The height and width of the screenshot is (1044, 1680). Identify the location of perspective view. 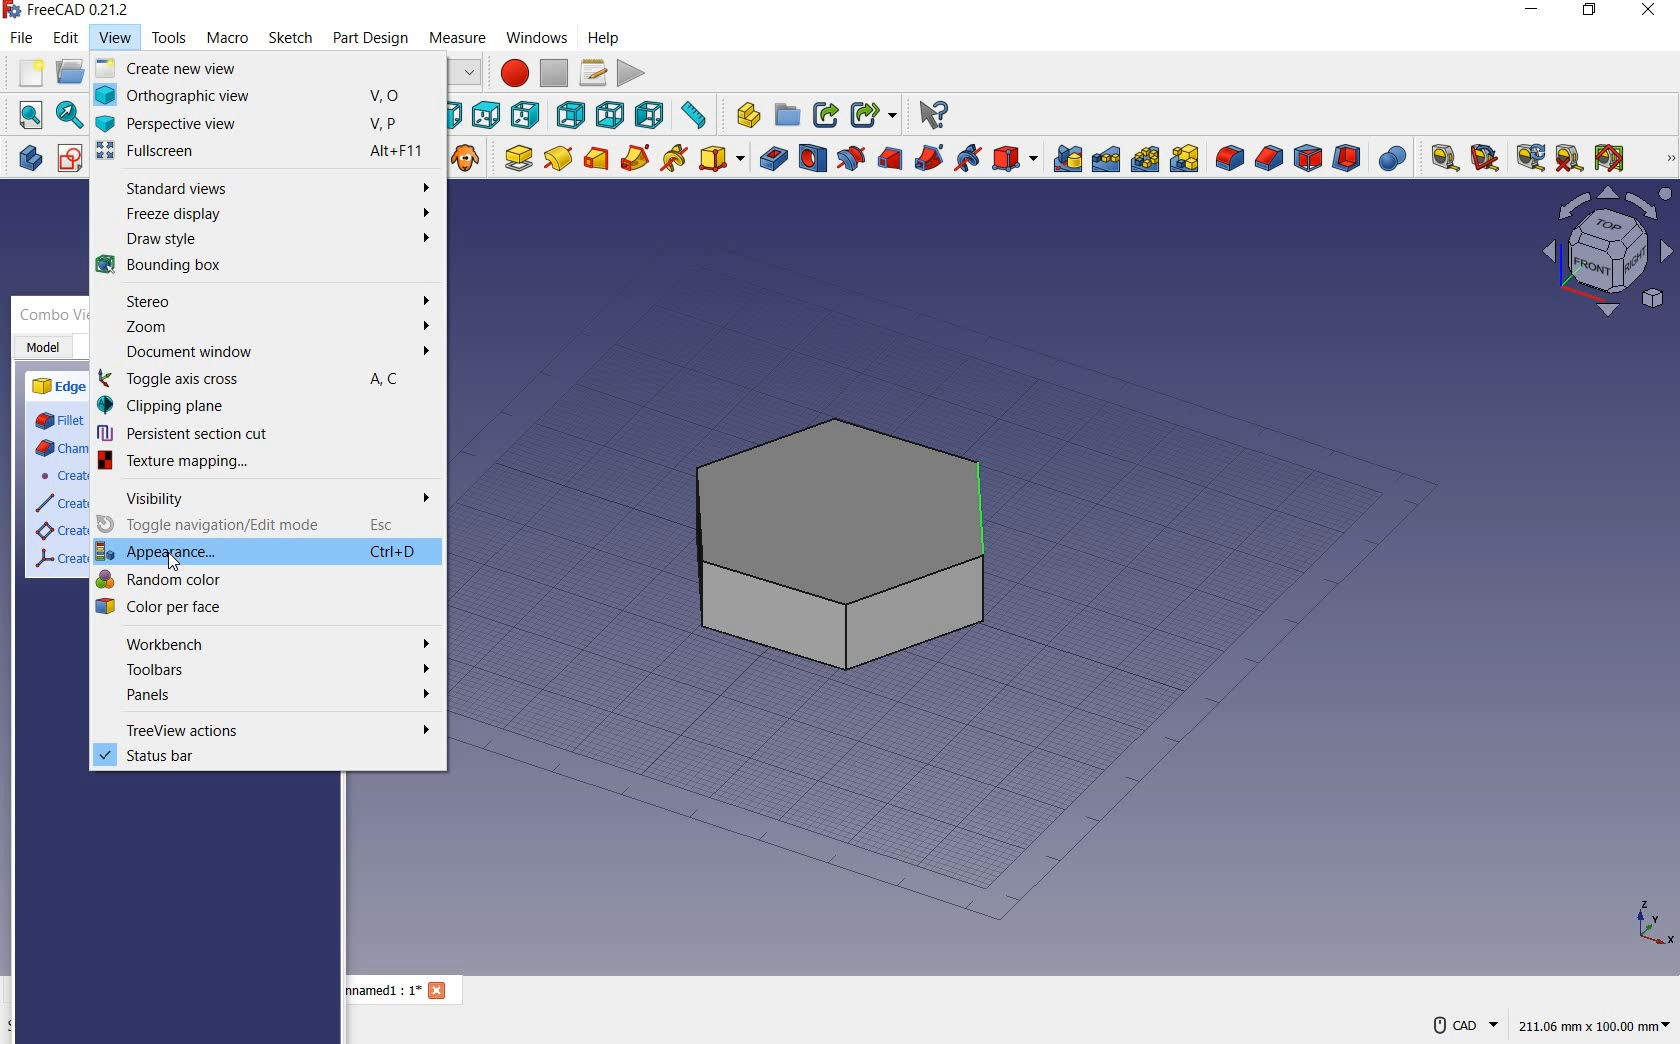
(262, 125).